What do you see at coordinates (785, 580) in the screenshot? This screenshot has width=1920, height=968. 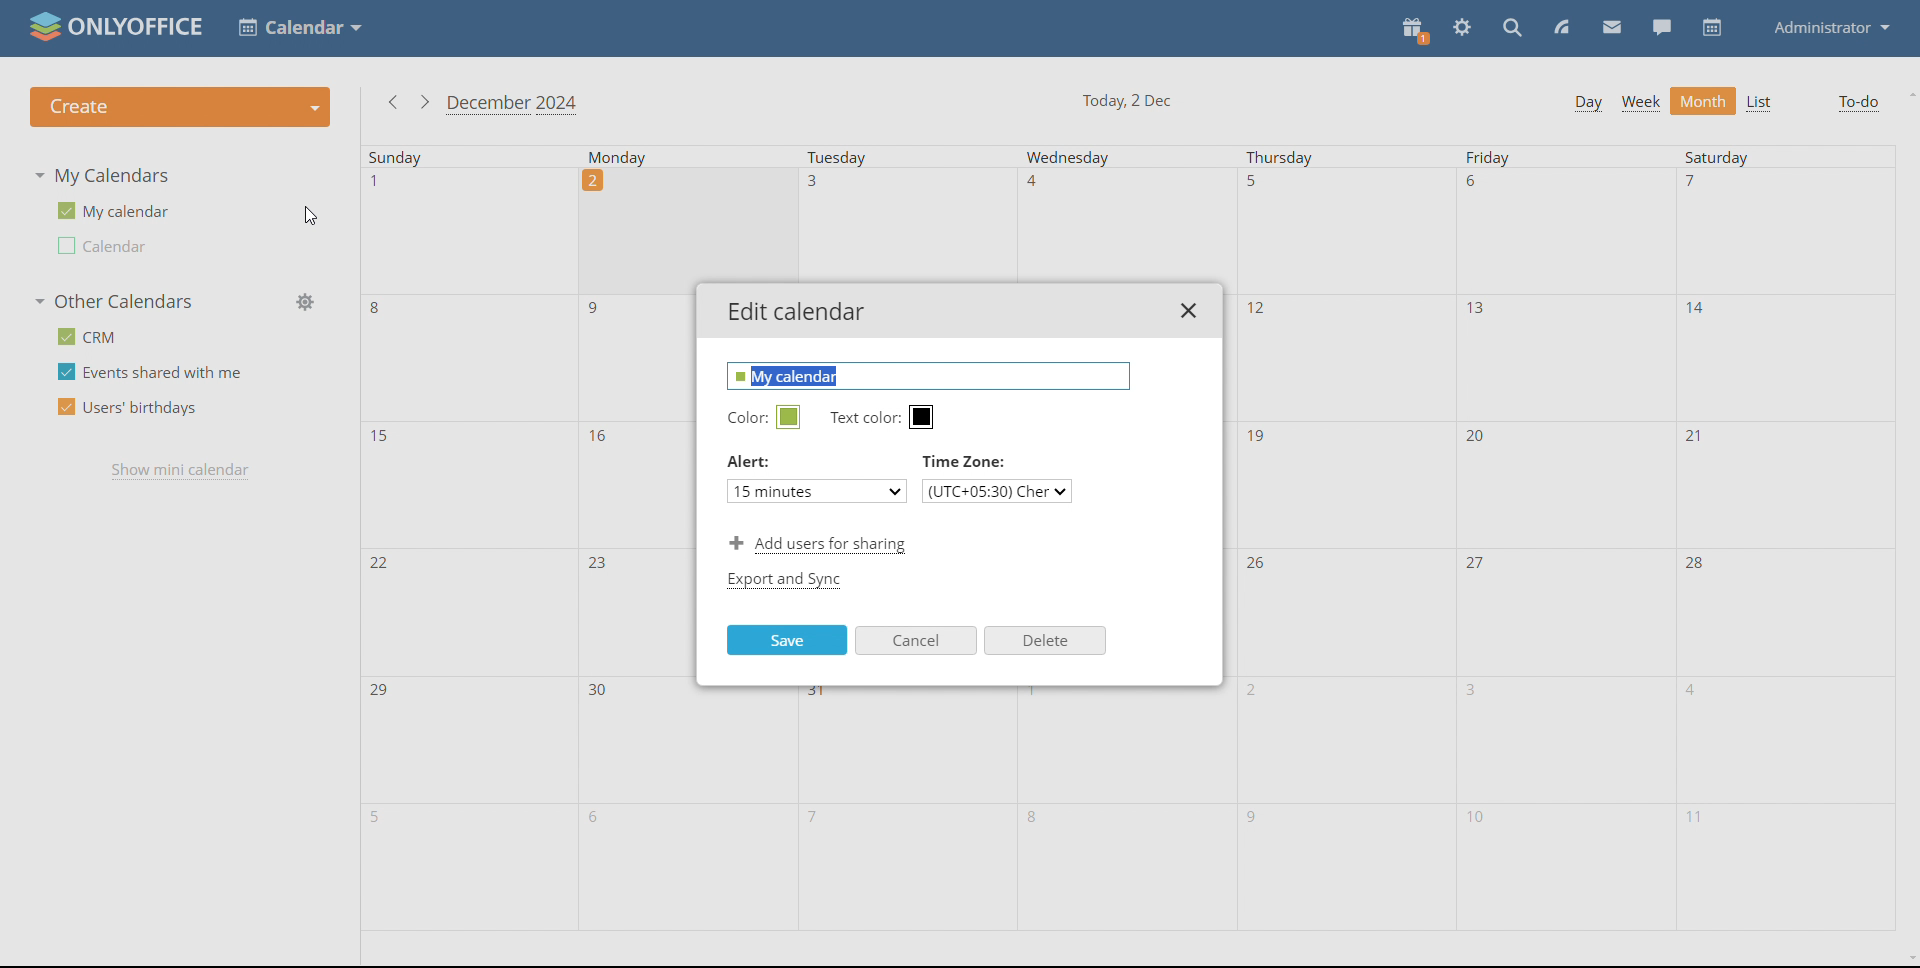 I see `export and sync` at bounding box center [785, 580].